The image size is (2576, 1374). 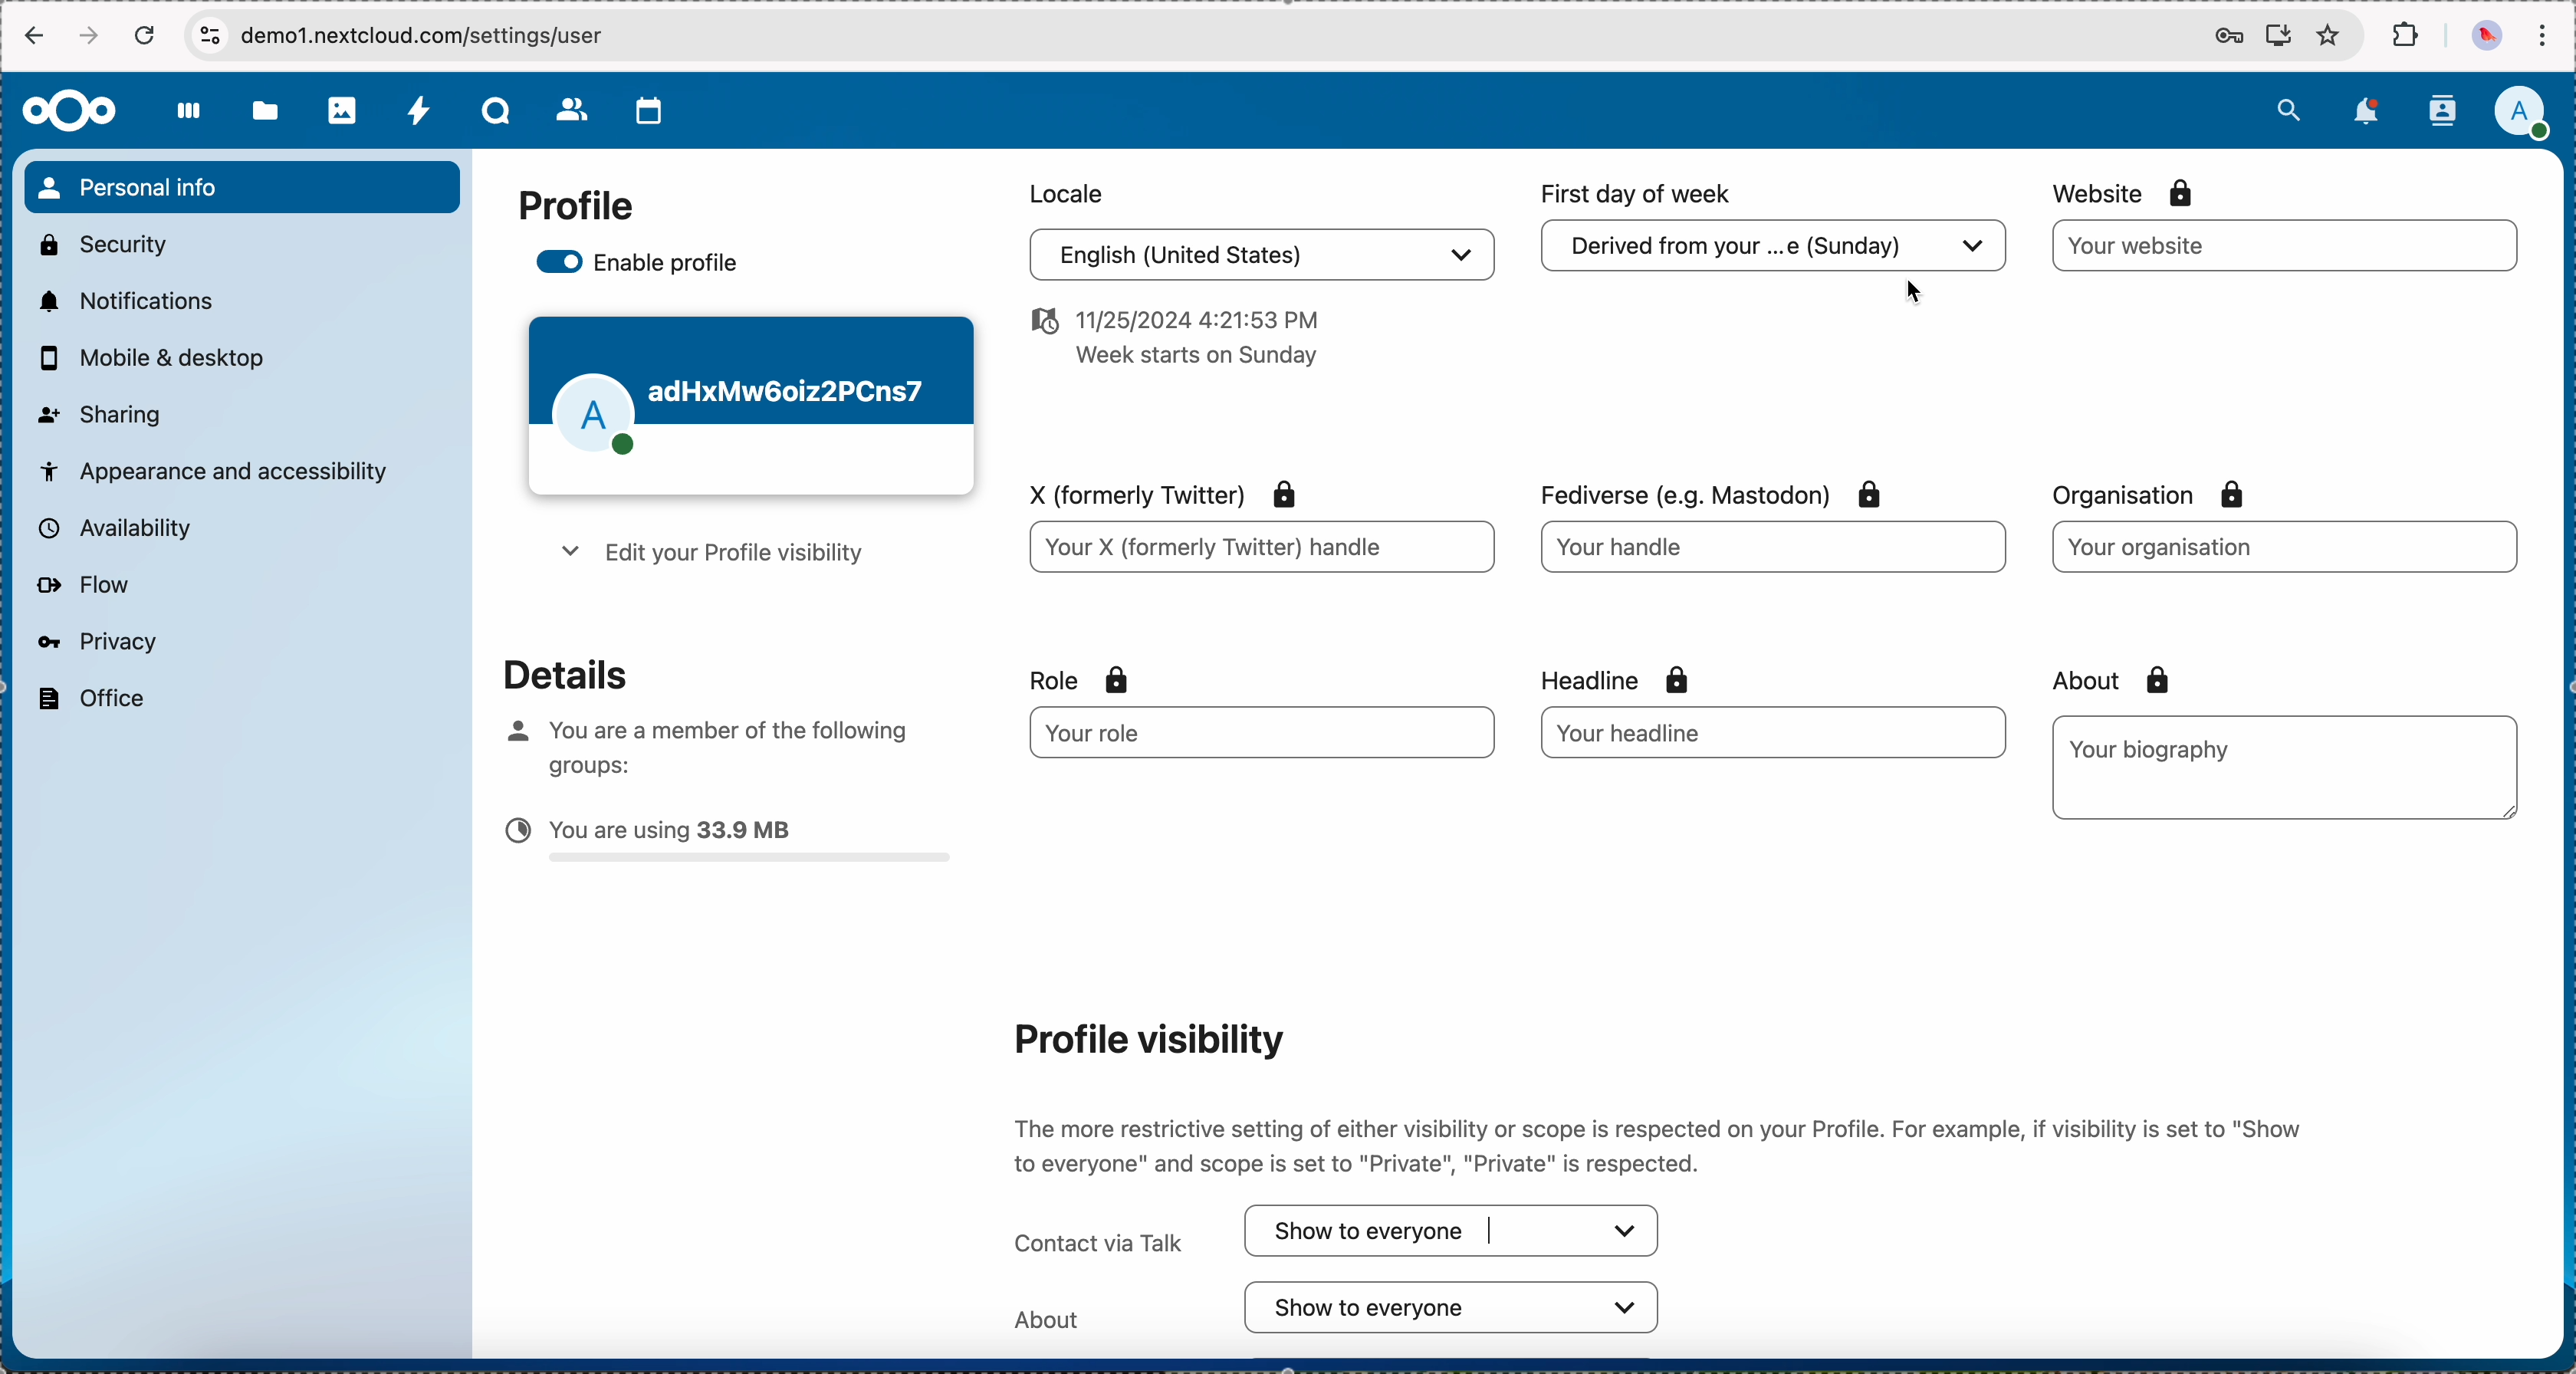 What do you see at coordinates (750, 407) in the screenshot?
I see `profile theme` at bounding box center [750, 407].